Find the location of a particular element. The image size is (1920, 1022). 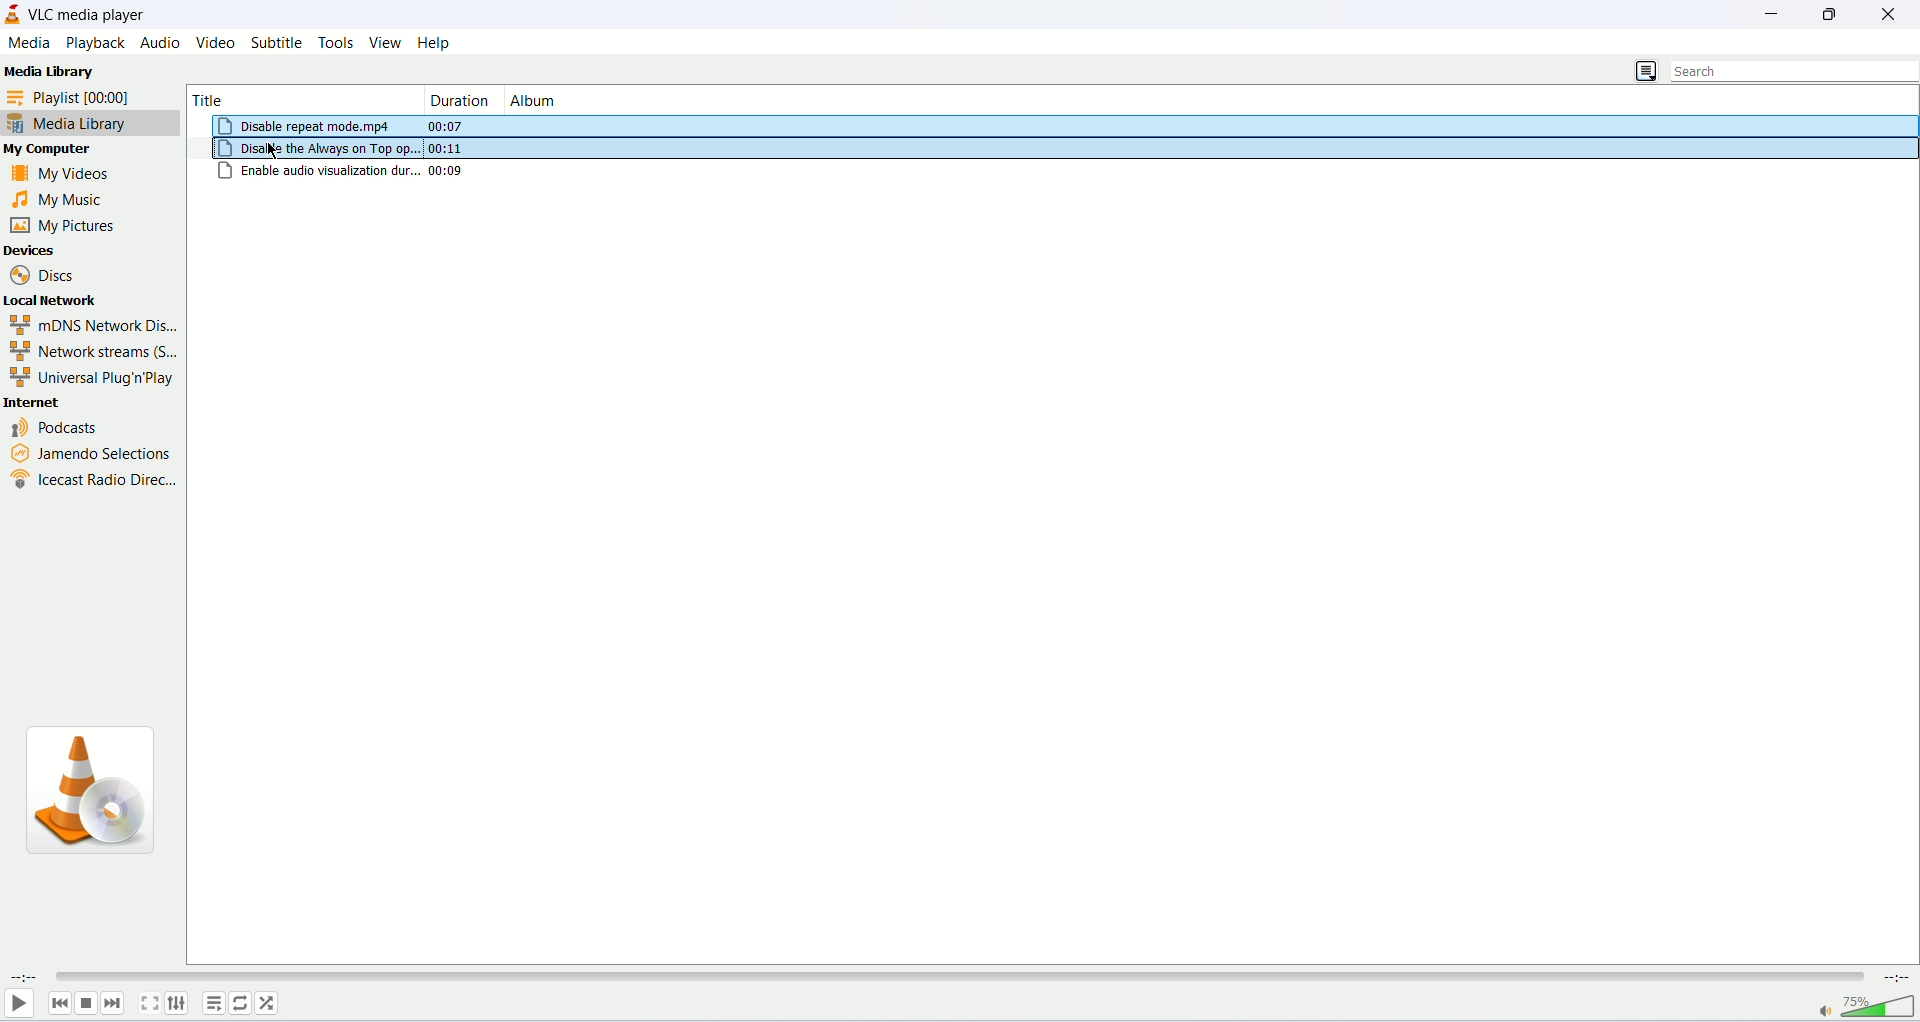

album is located at coordinates (593, 99).